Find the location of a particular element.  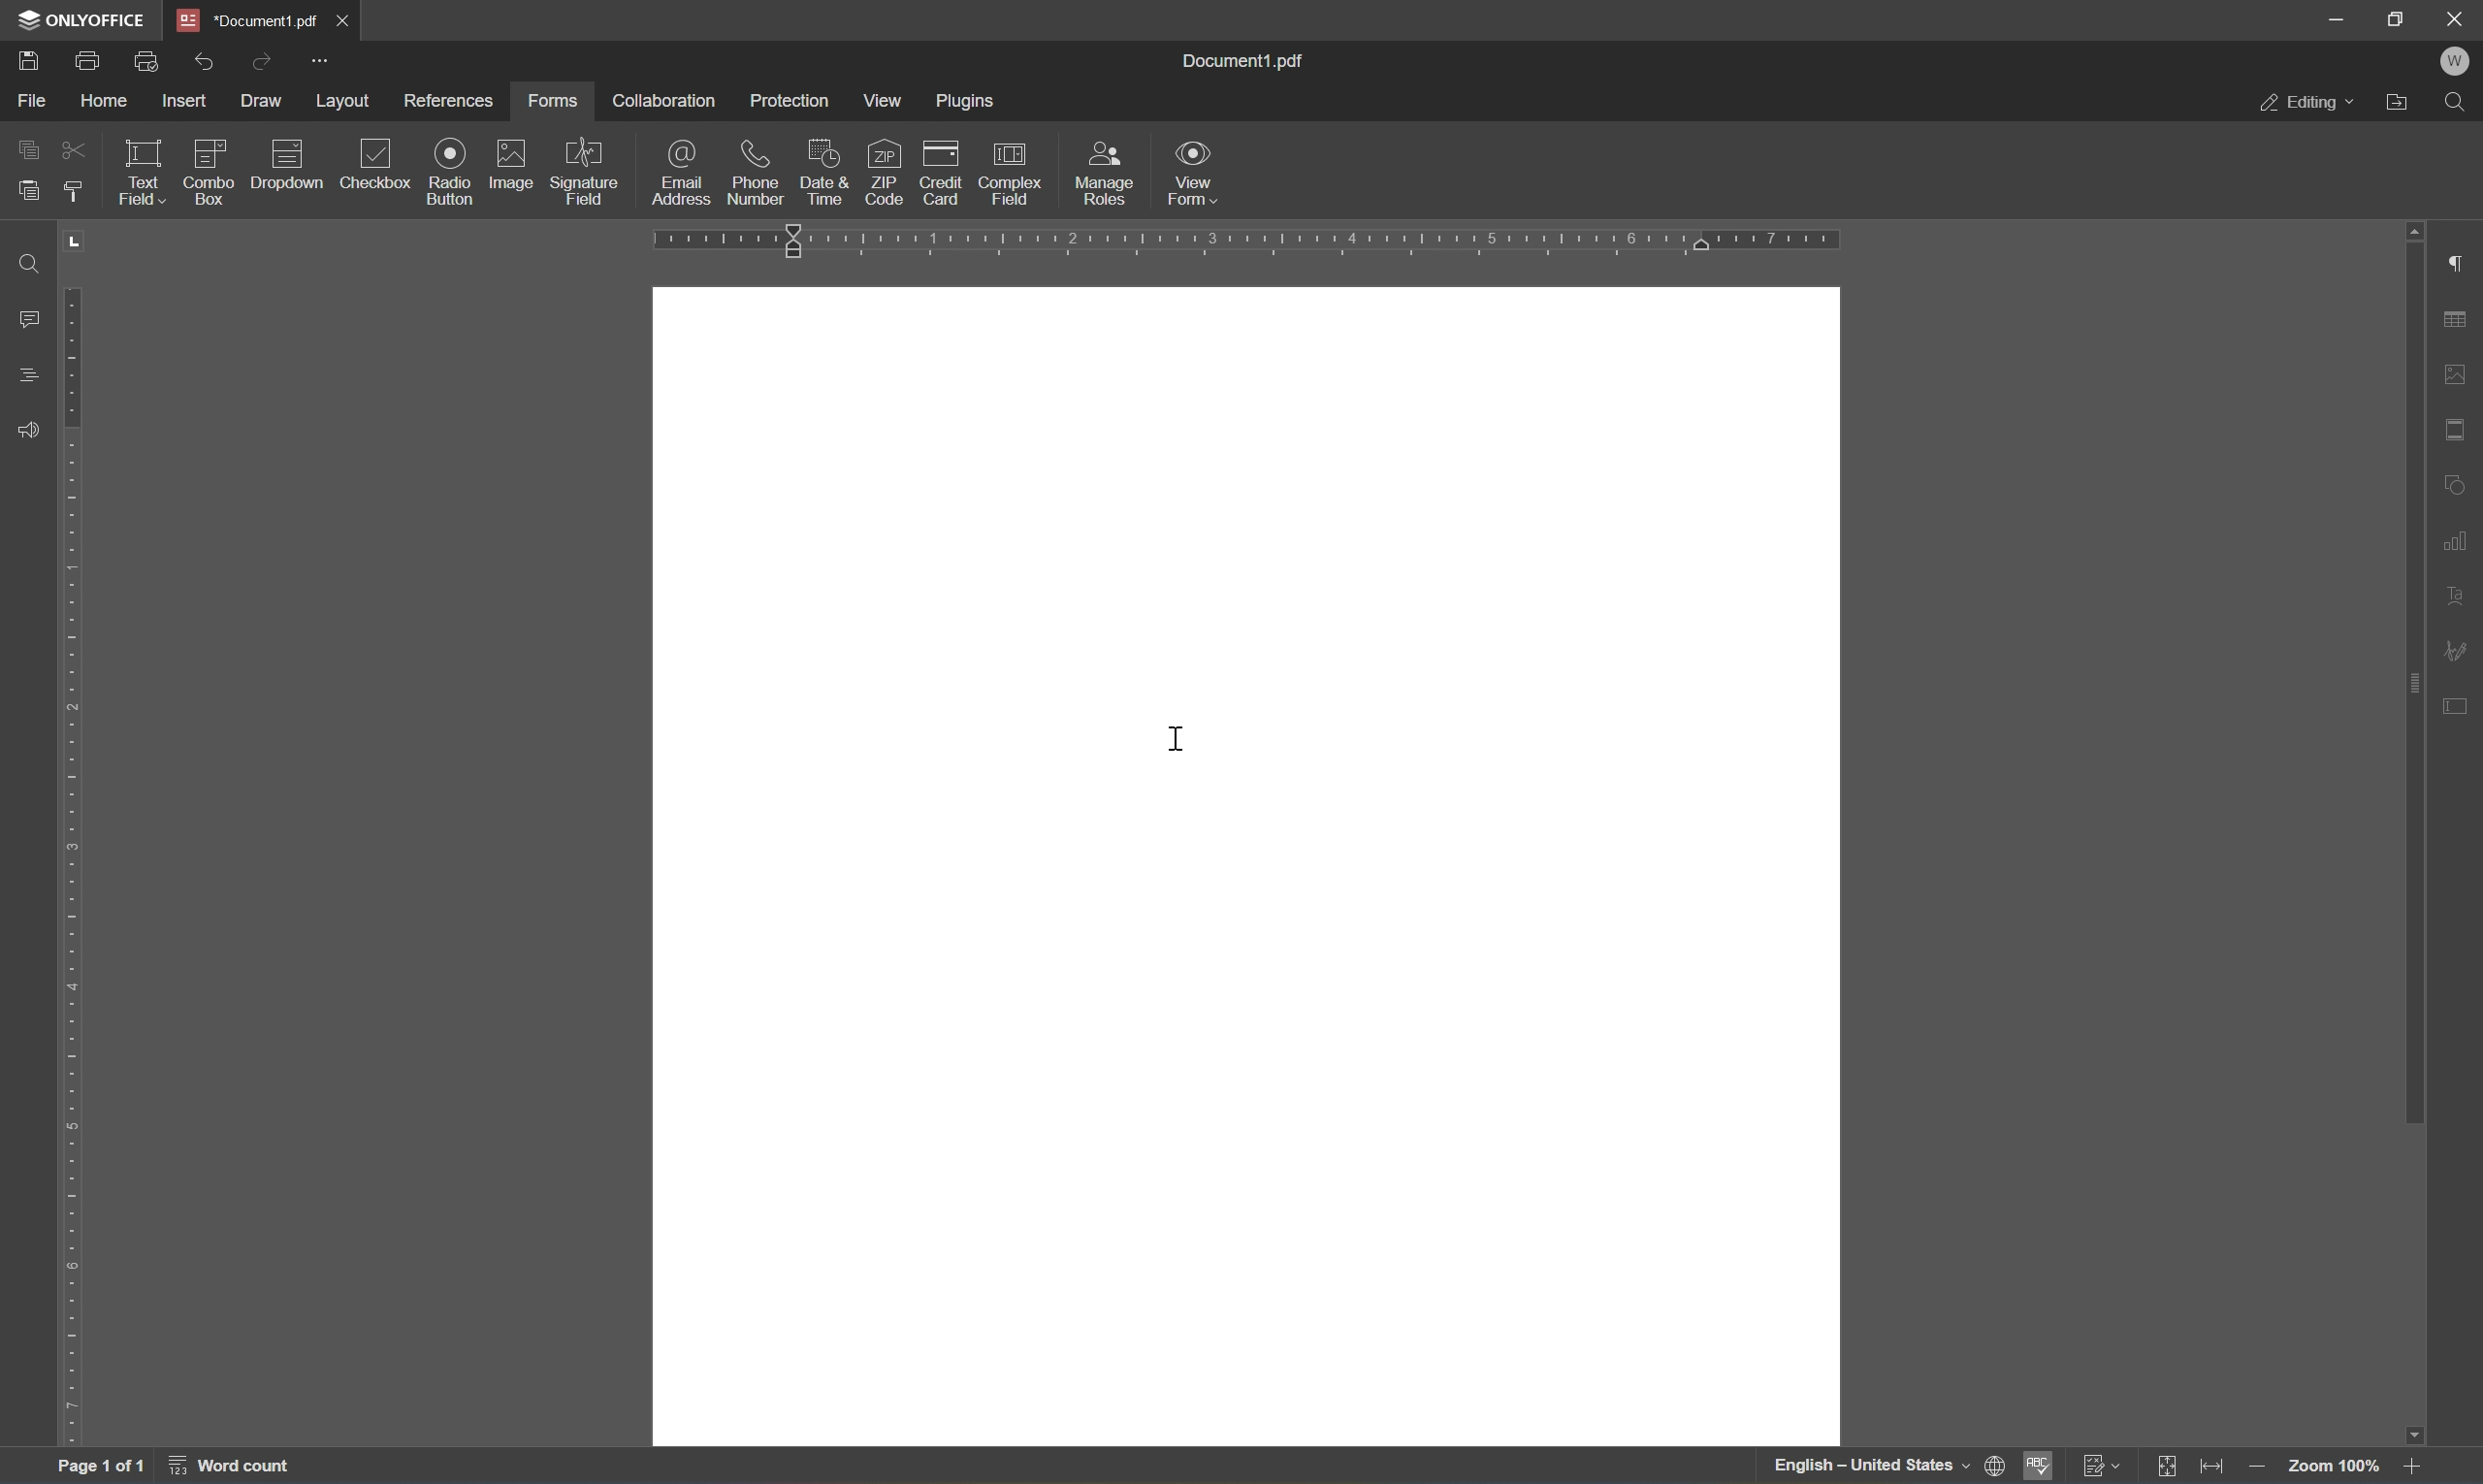

home is located at coordinates (106, 98).